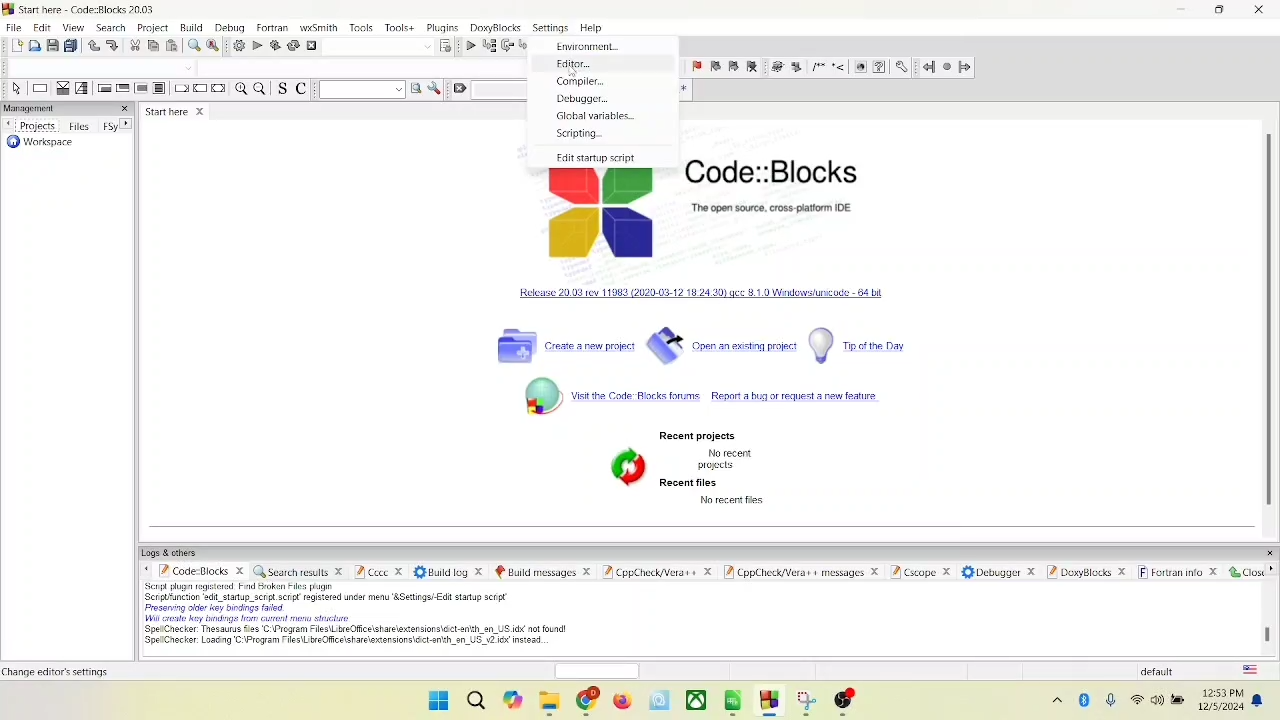  What do you see at coordinates (588, 46) in the screenshot?
I see `environment` at bounding box center [588, 46].